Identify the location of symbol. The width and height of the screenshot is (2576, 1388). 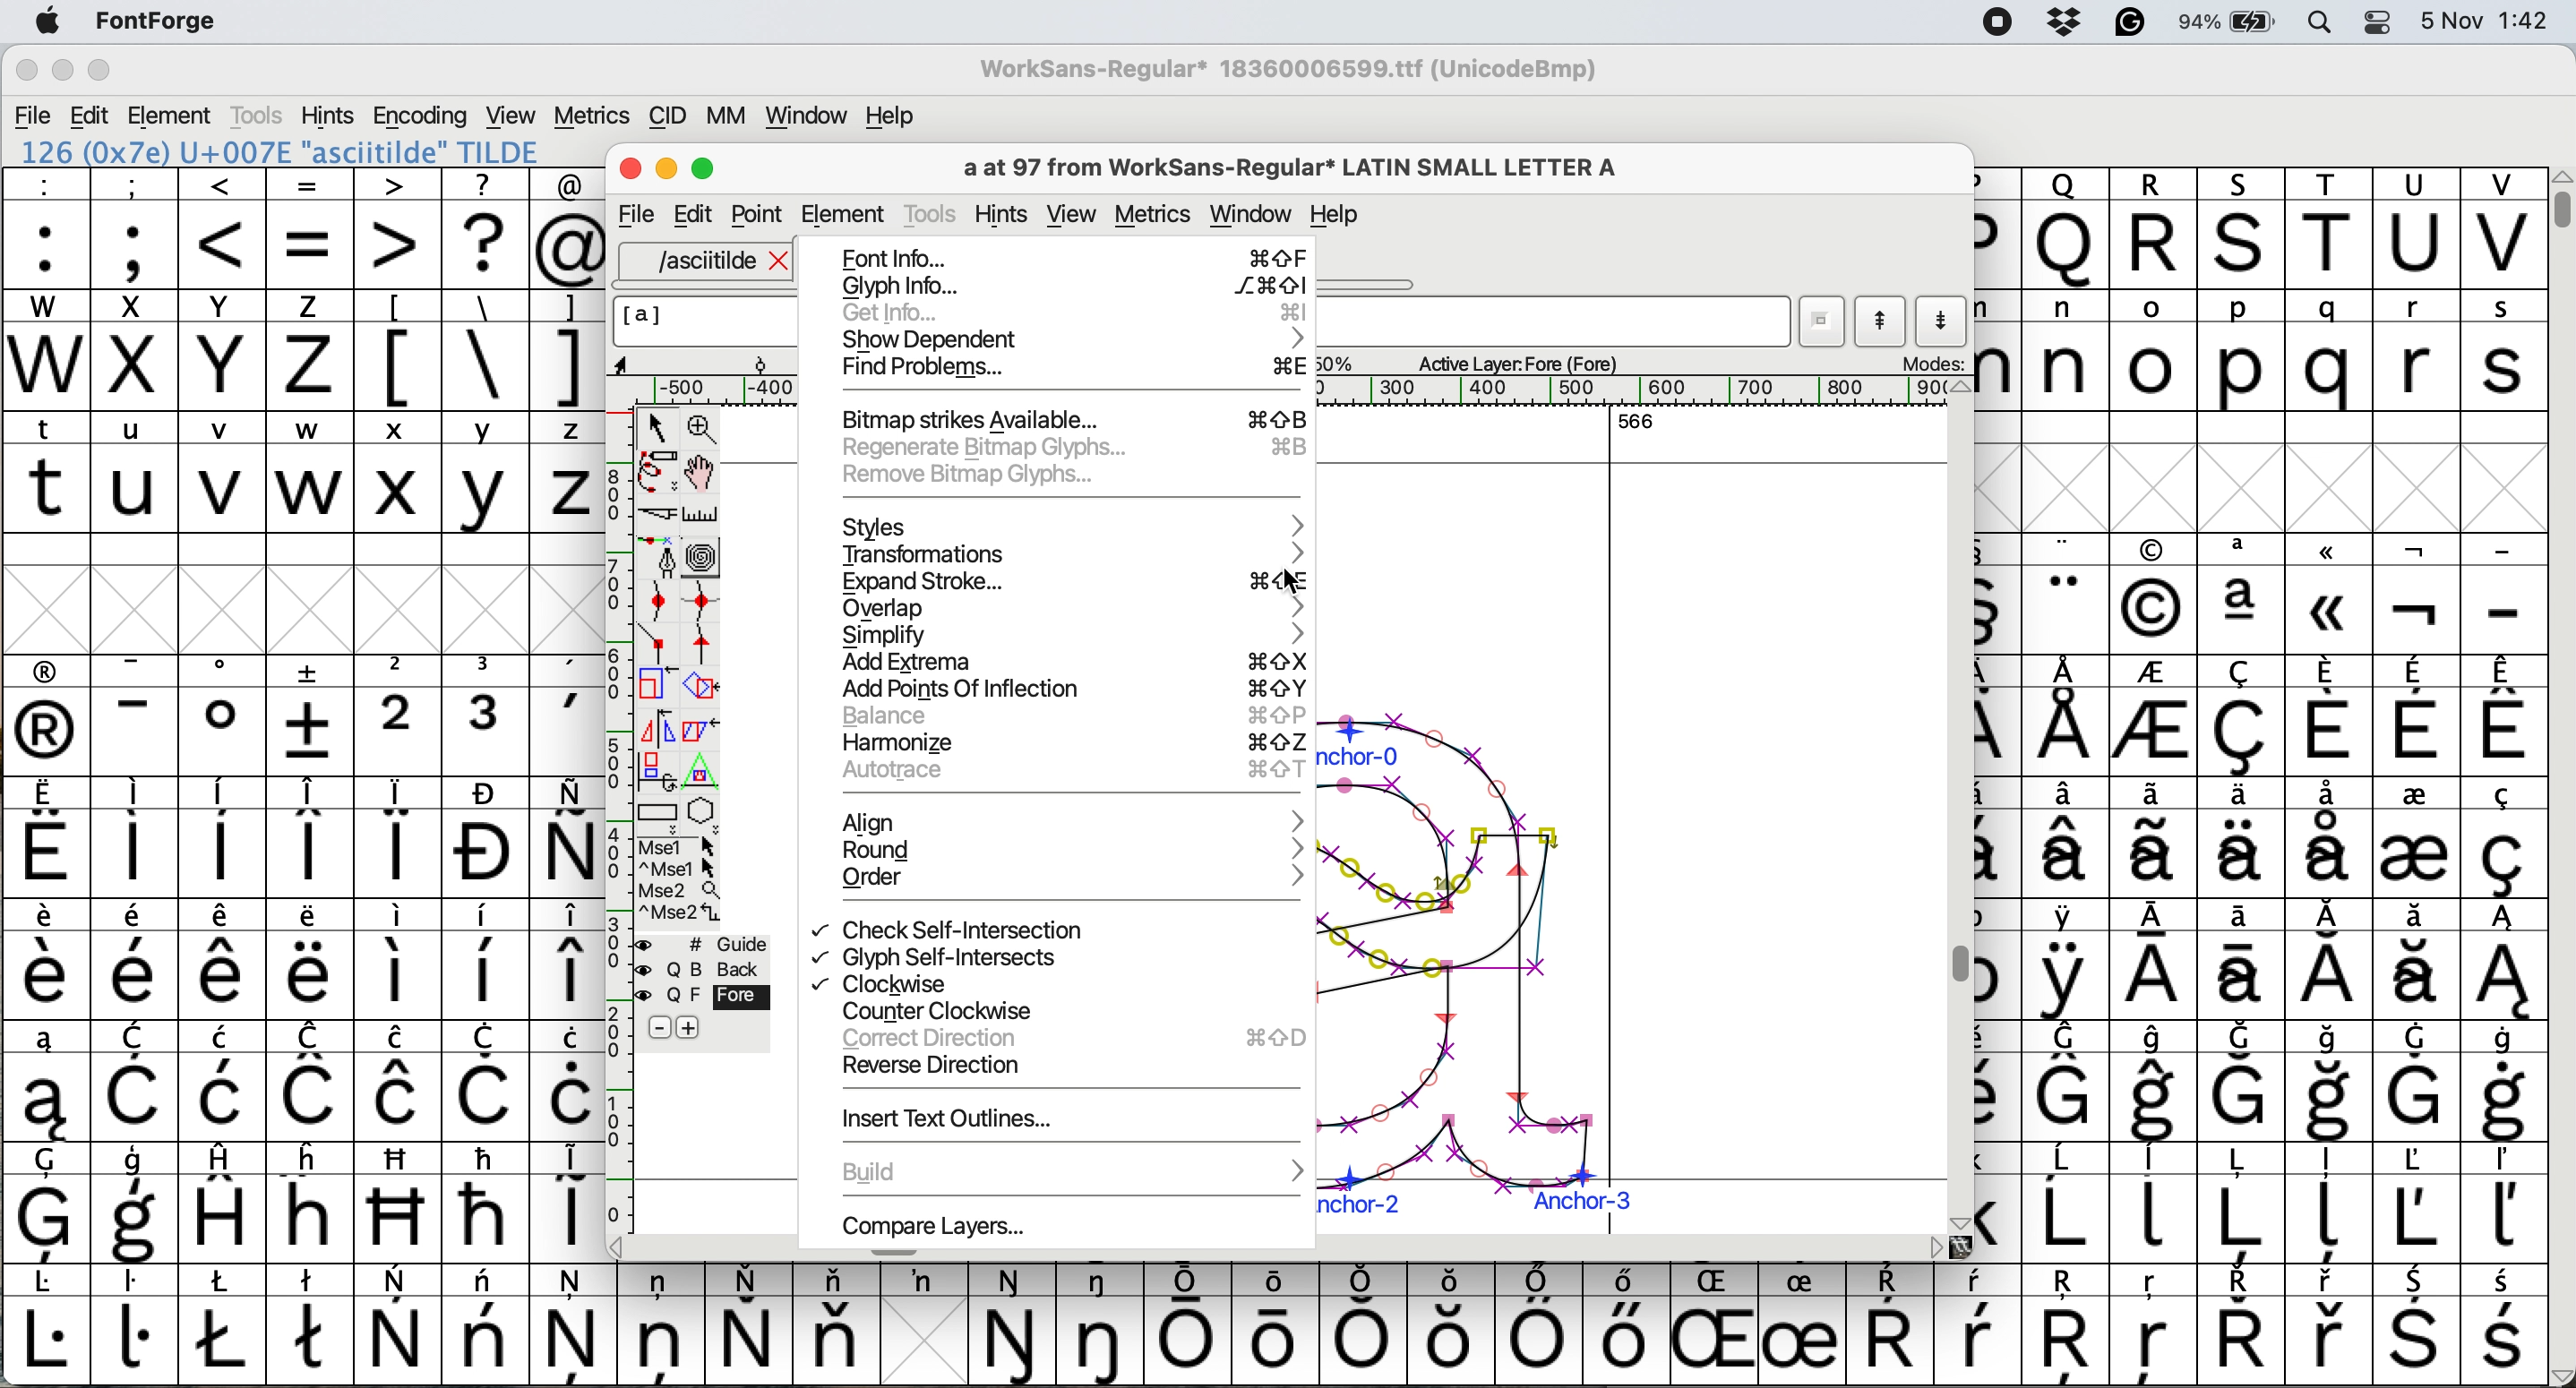
(1014, 1326).